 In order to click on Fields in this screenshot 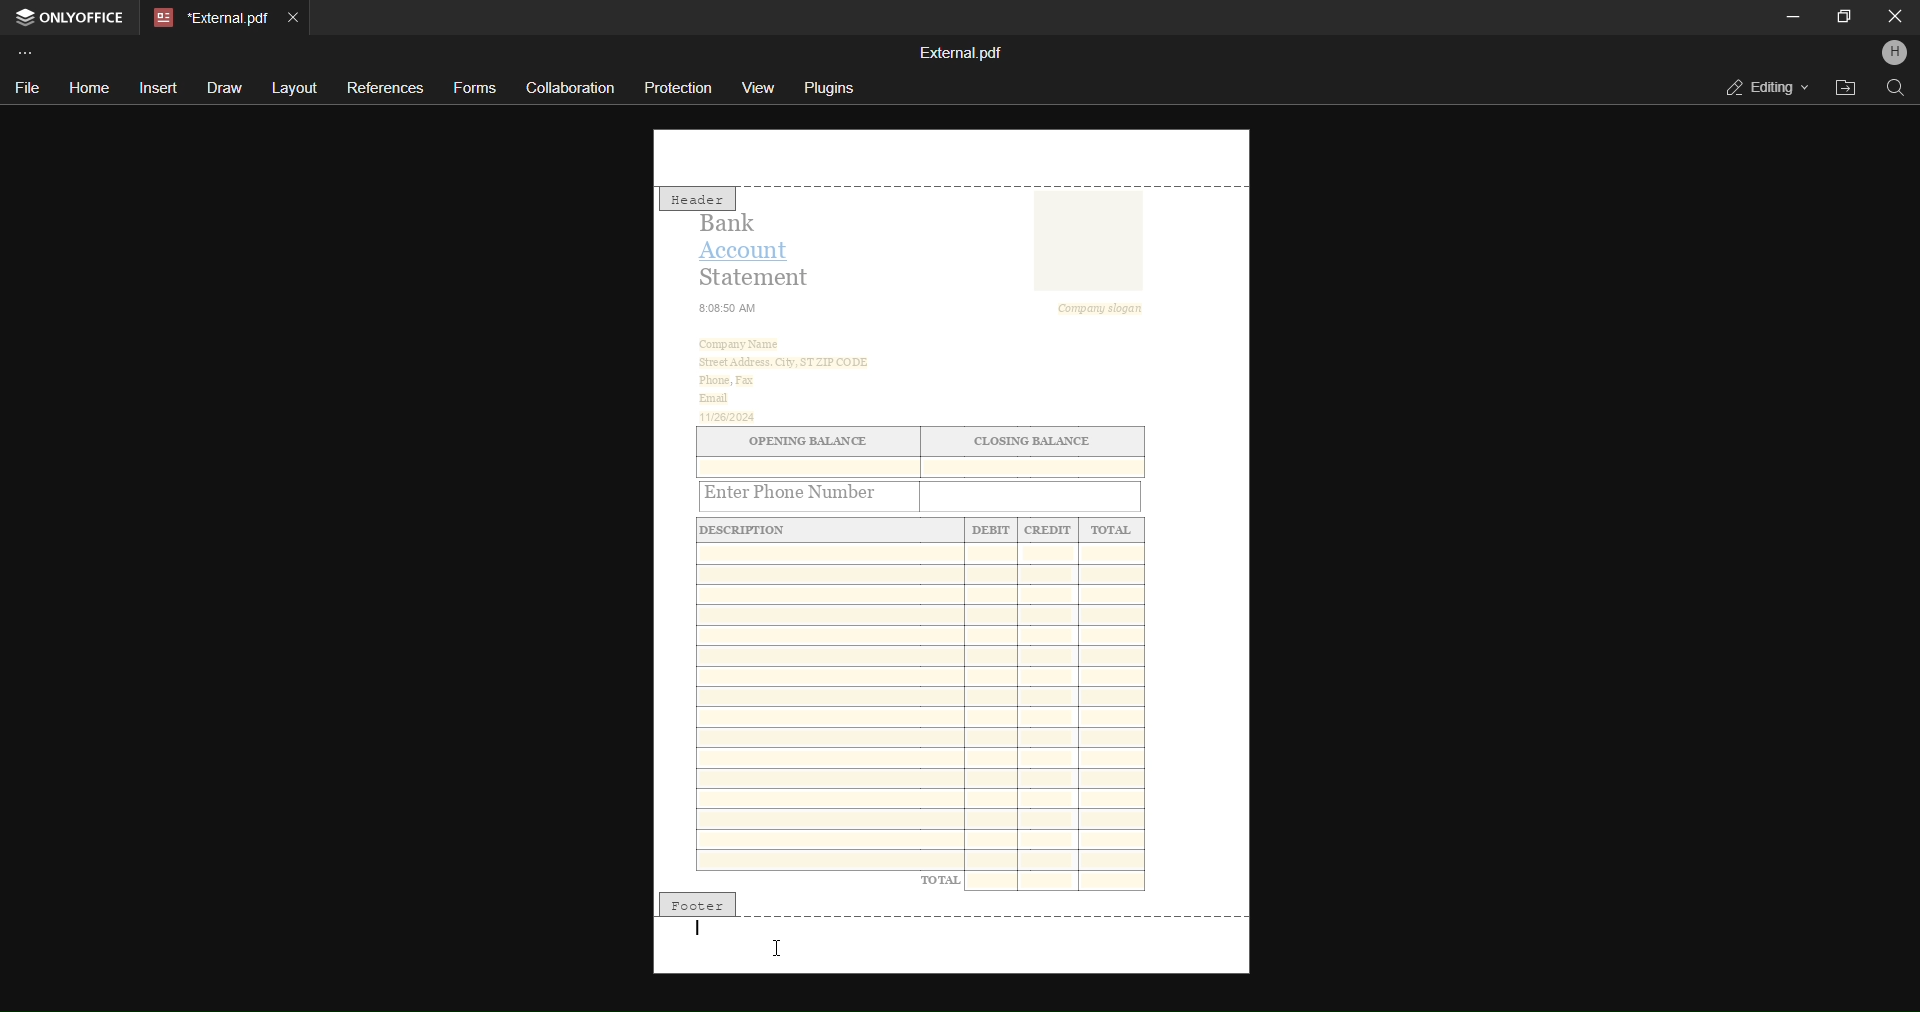, I will do `click(1060, 883)`.